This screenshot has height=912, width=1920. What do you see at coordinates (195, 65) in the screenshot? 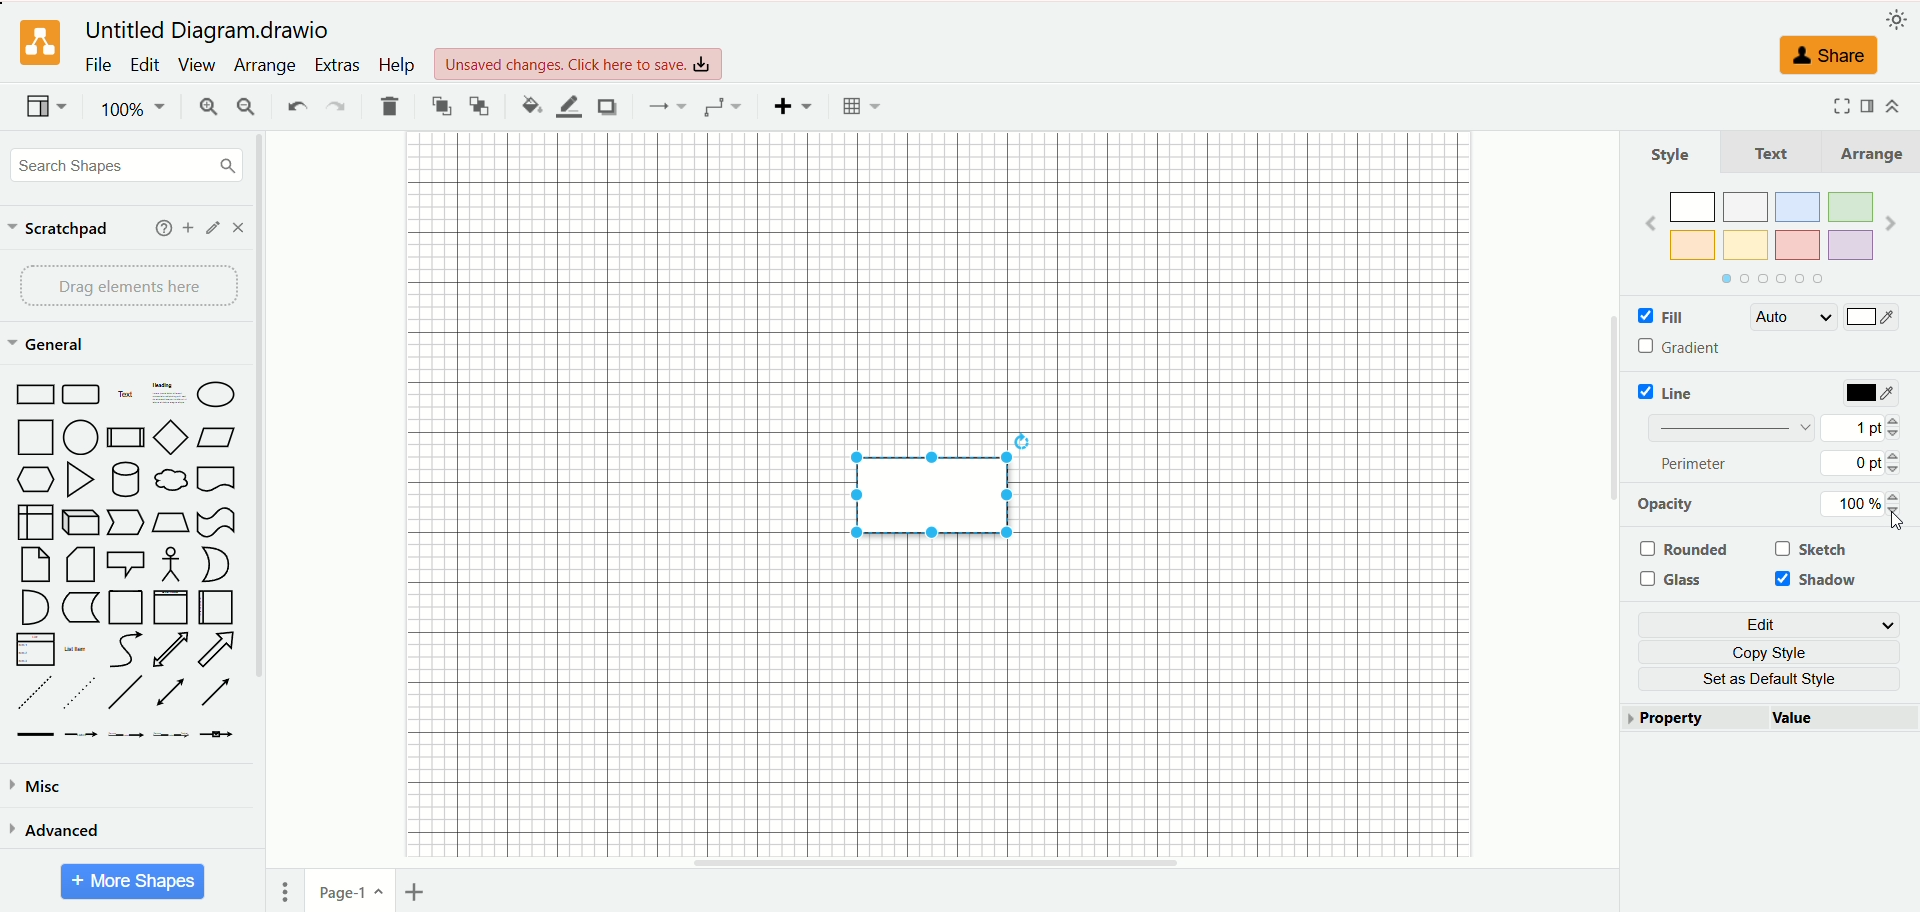
I see `view` at bounding box center [195, 65].